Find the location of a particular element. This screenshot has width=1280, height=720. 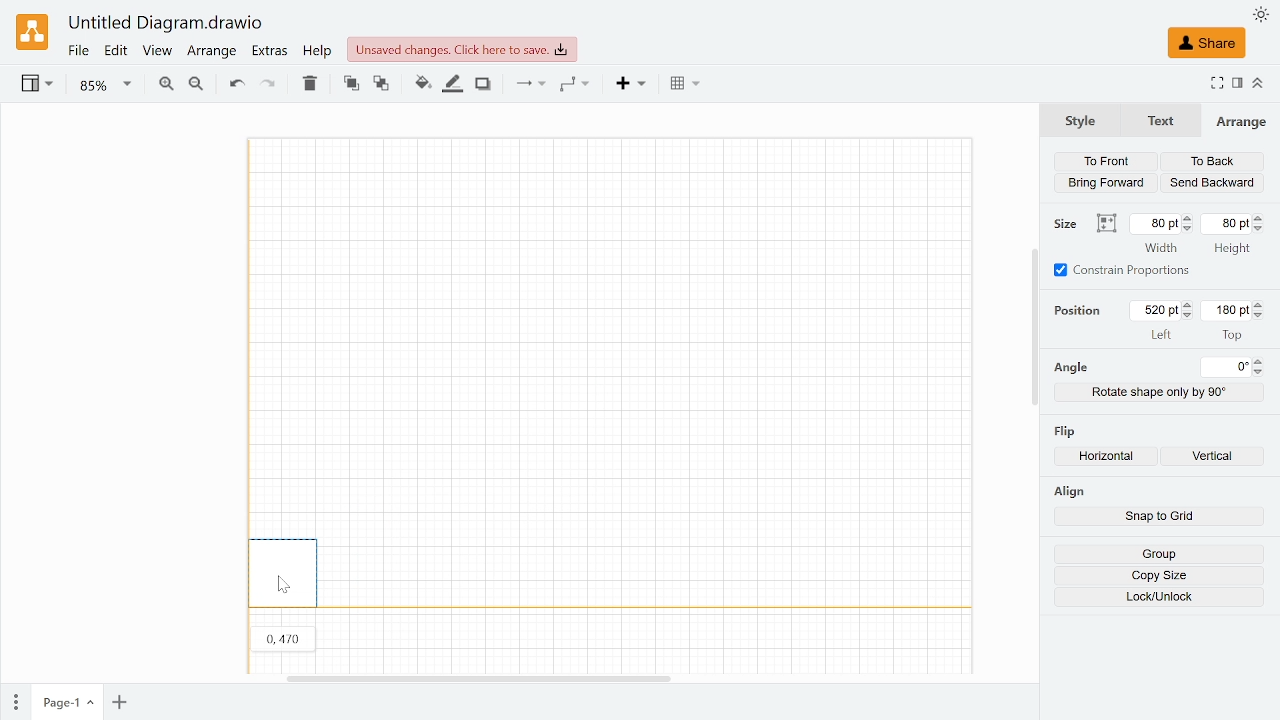

View settings is located at coordinates (35, 85).